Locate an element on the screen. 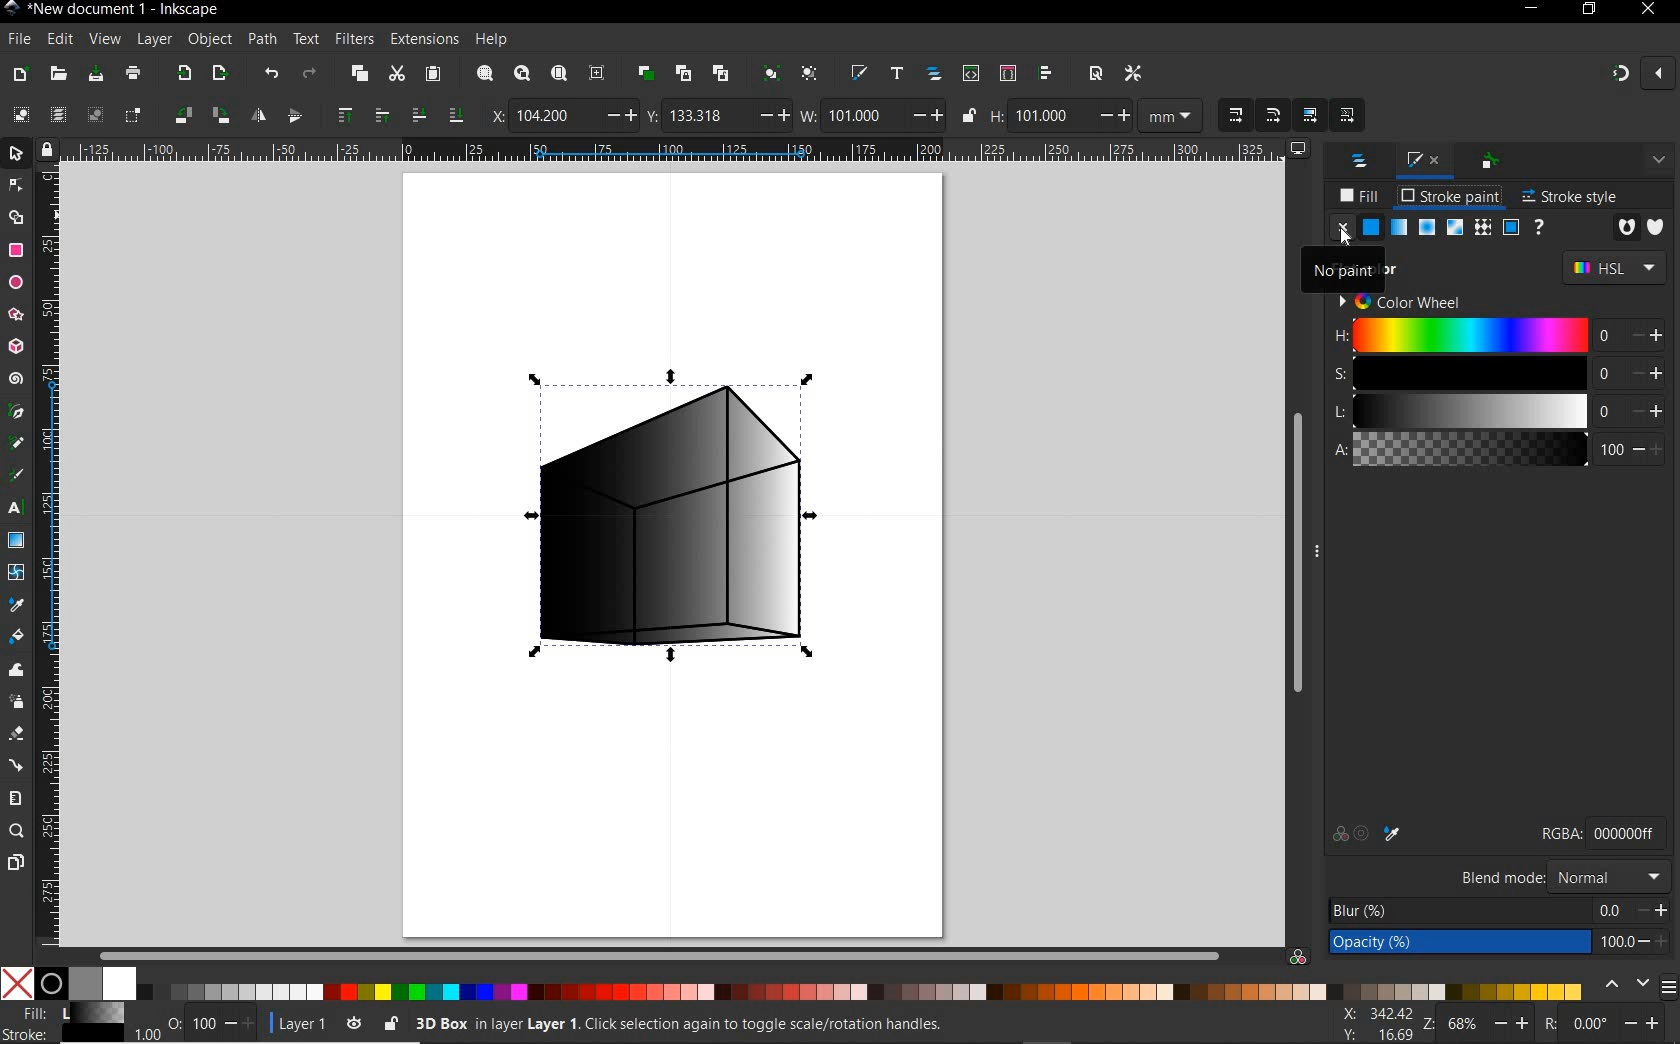 The image size is (1680, 1044). node tool is located at coordinates (18, 186).